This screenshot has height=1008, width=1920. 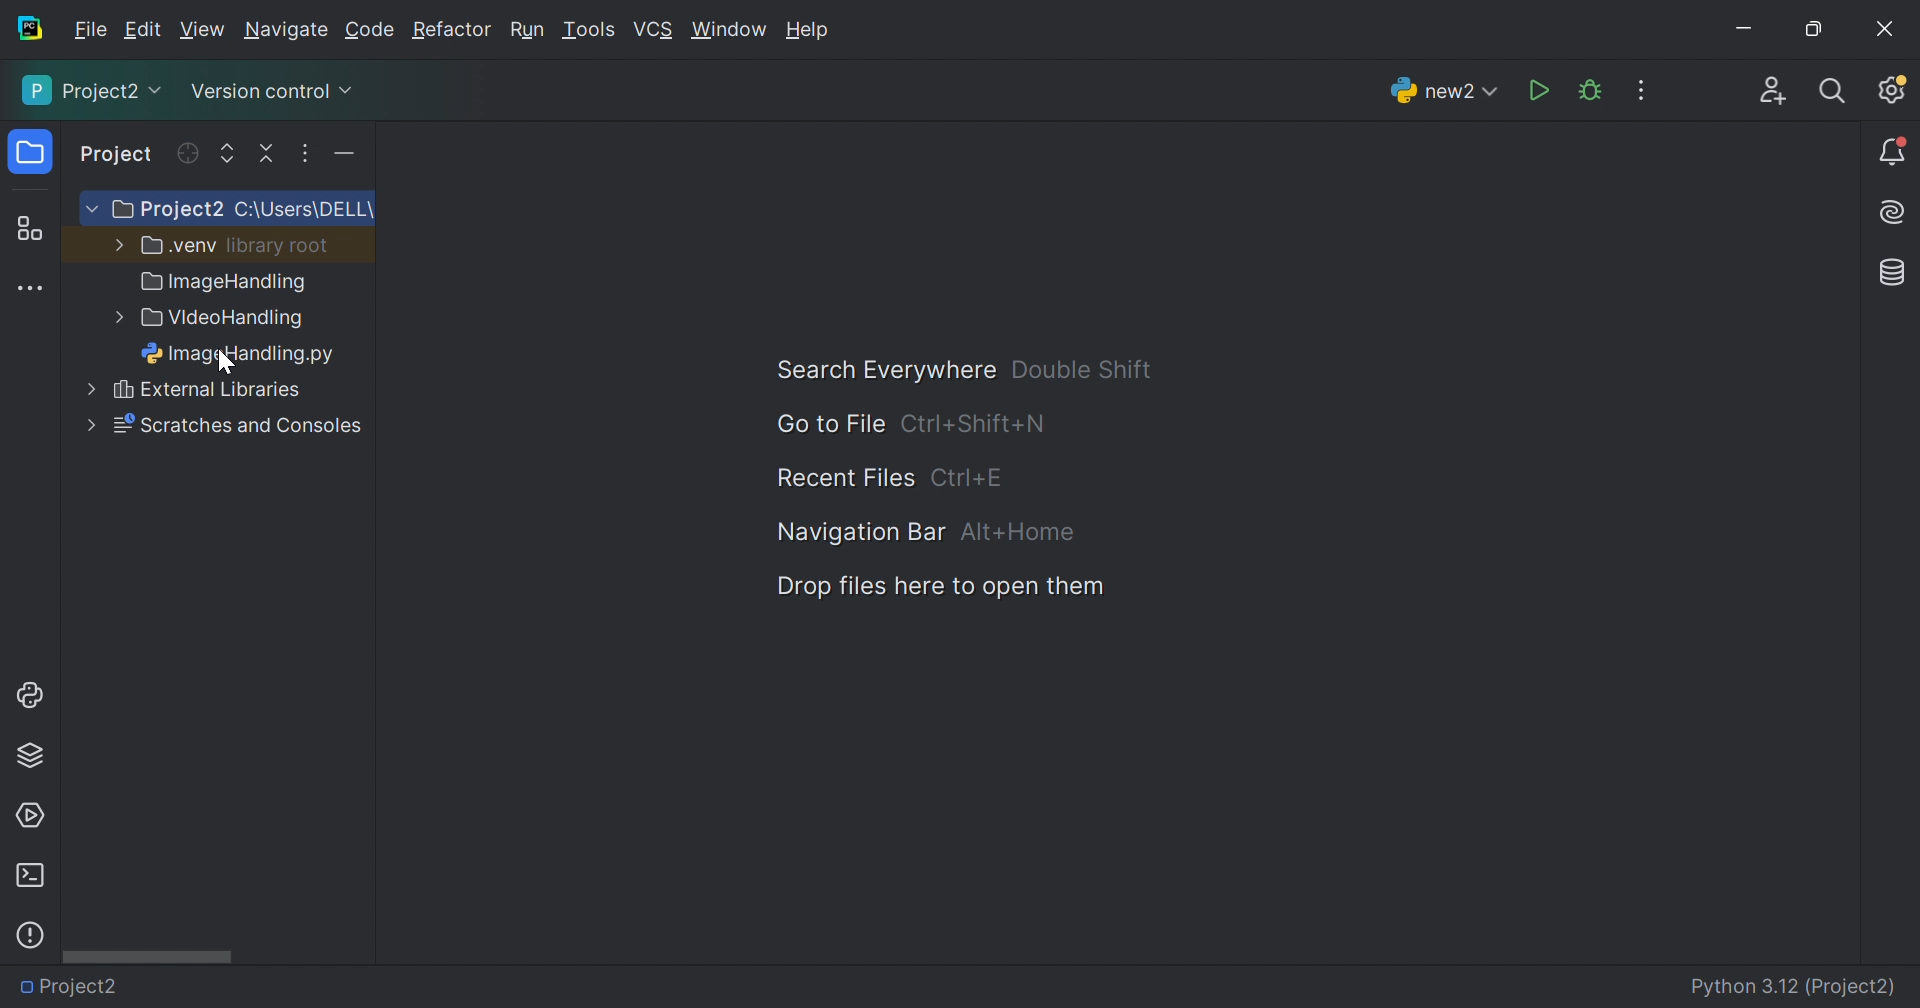 I want to click on Recent Files, so click(x=845, y=479).